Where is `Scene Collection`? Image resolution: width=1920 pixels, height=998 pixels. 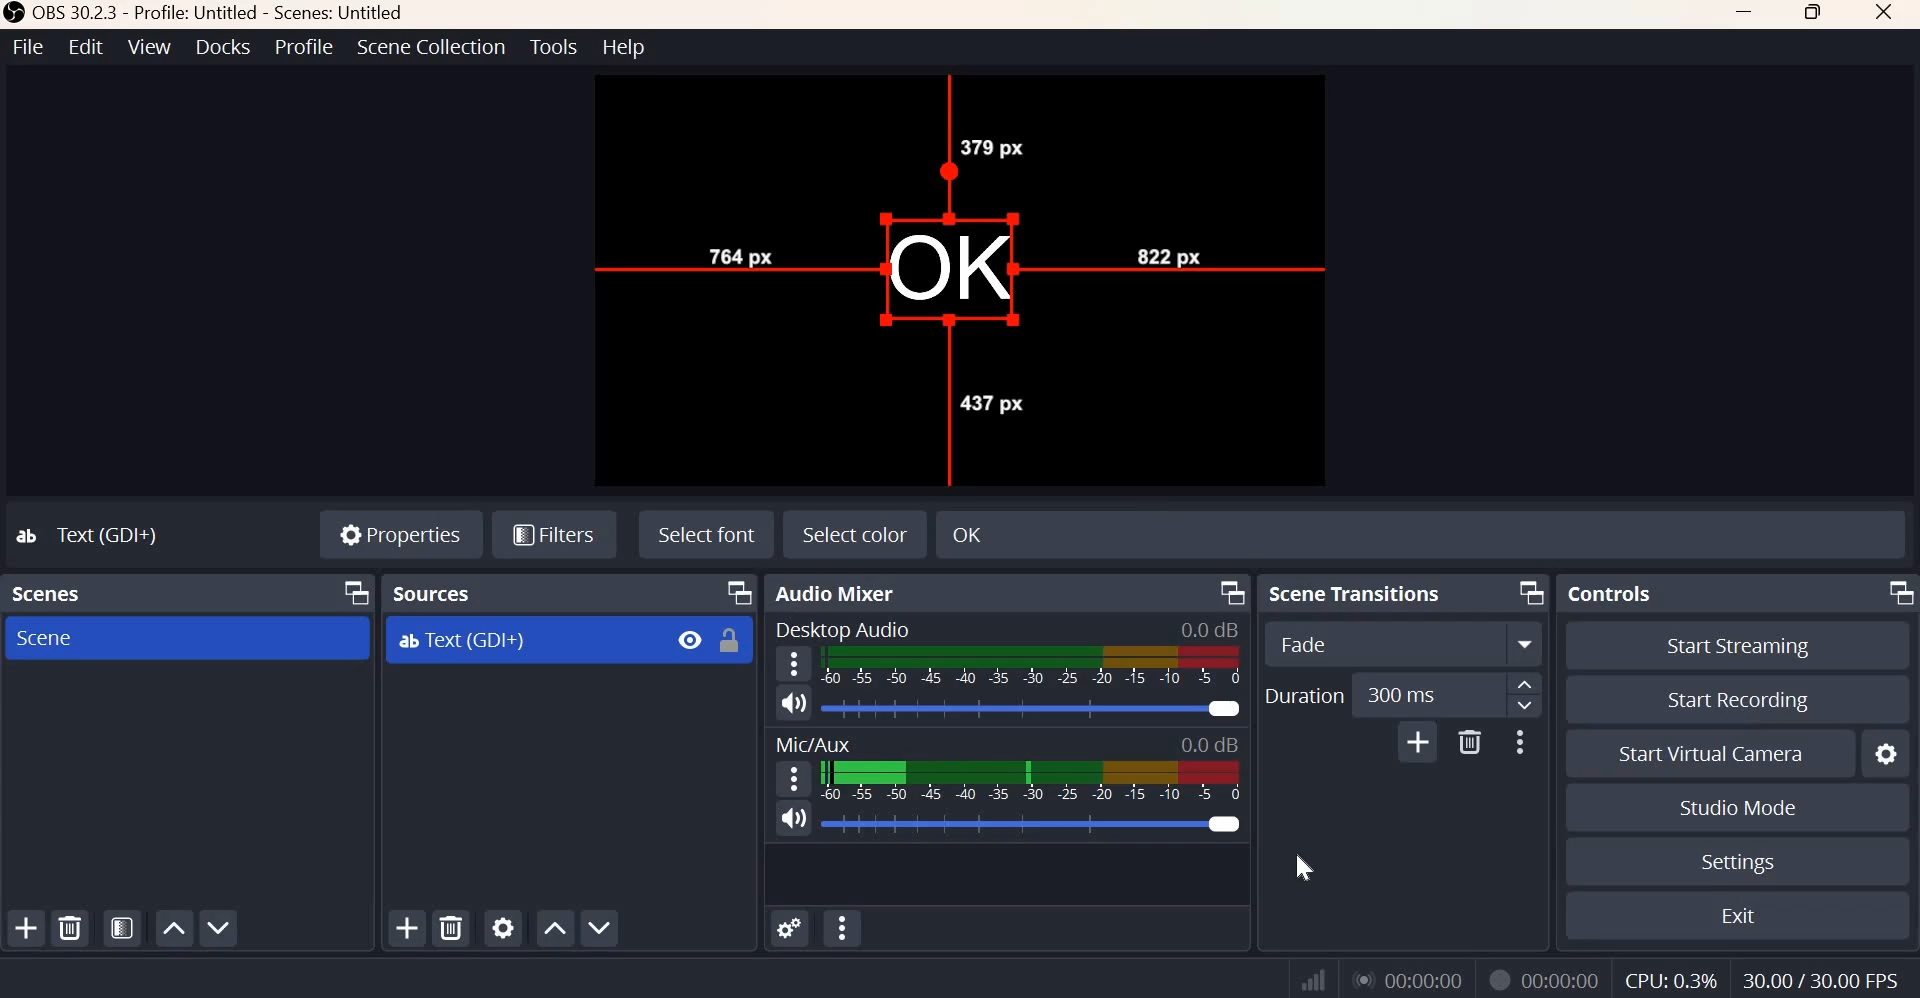
Scene Collection is located at coordinates (431, 47).